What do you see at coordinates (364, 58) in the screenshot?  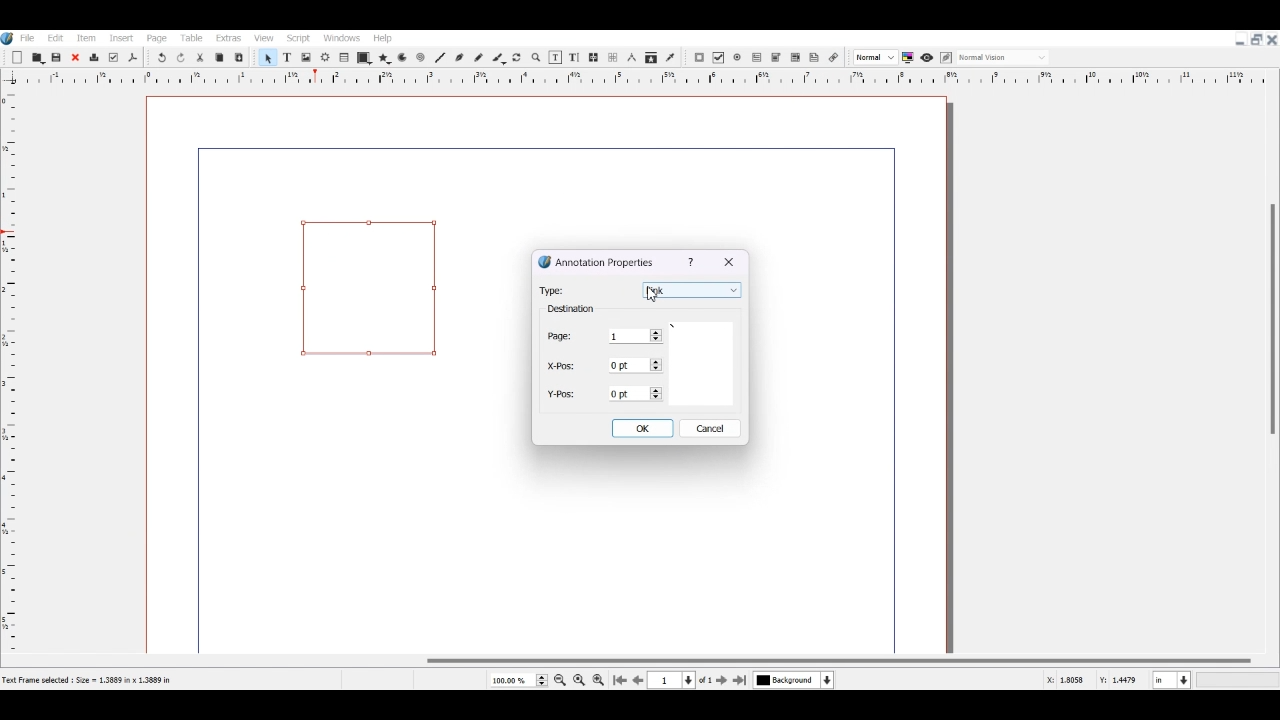 I see `Shape` at bounding box center [364, 58].